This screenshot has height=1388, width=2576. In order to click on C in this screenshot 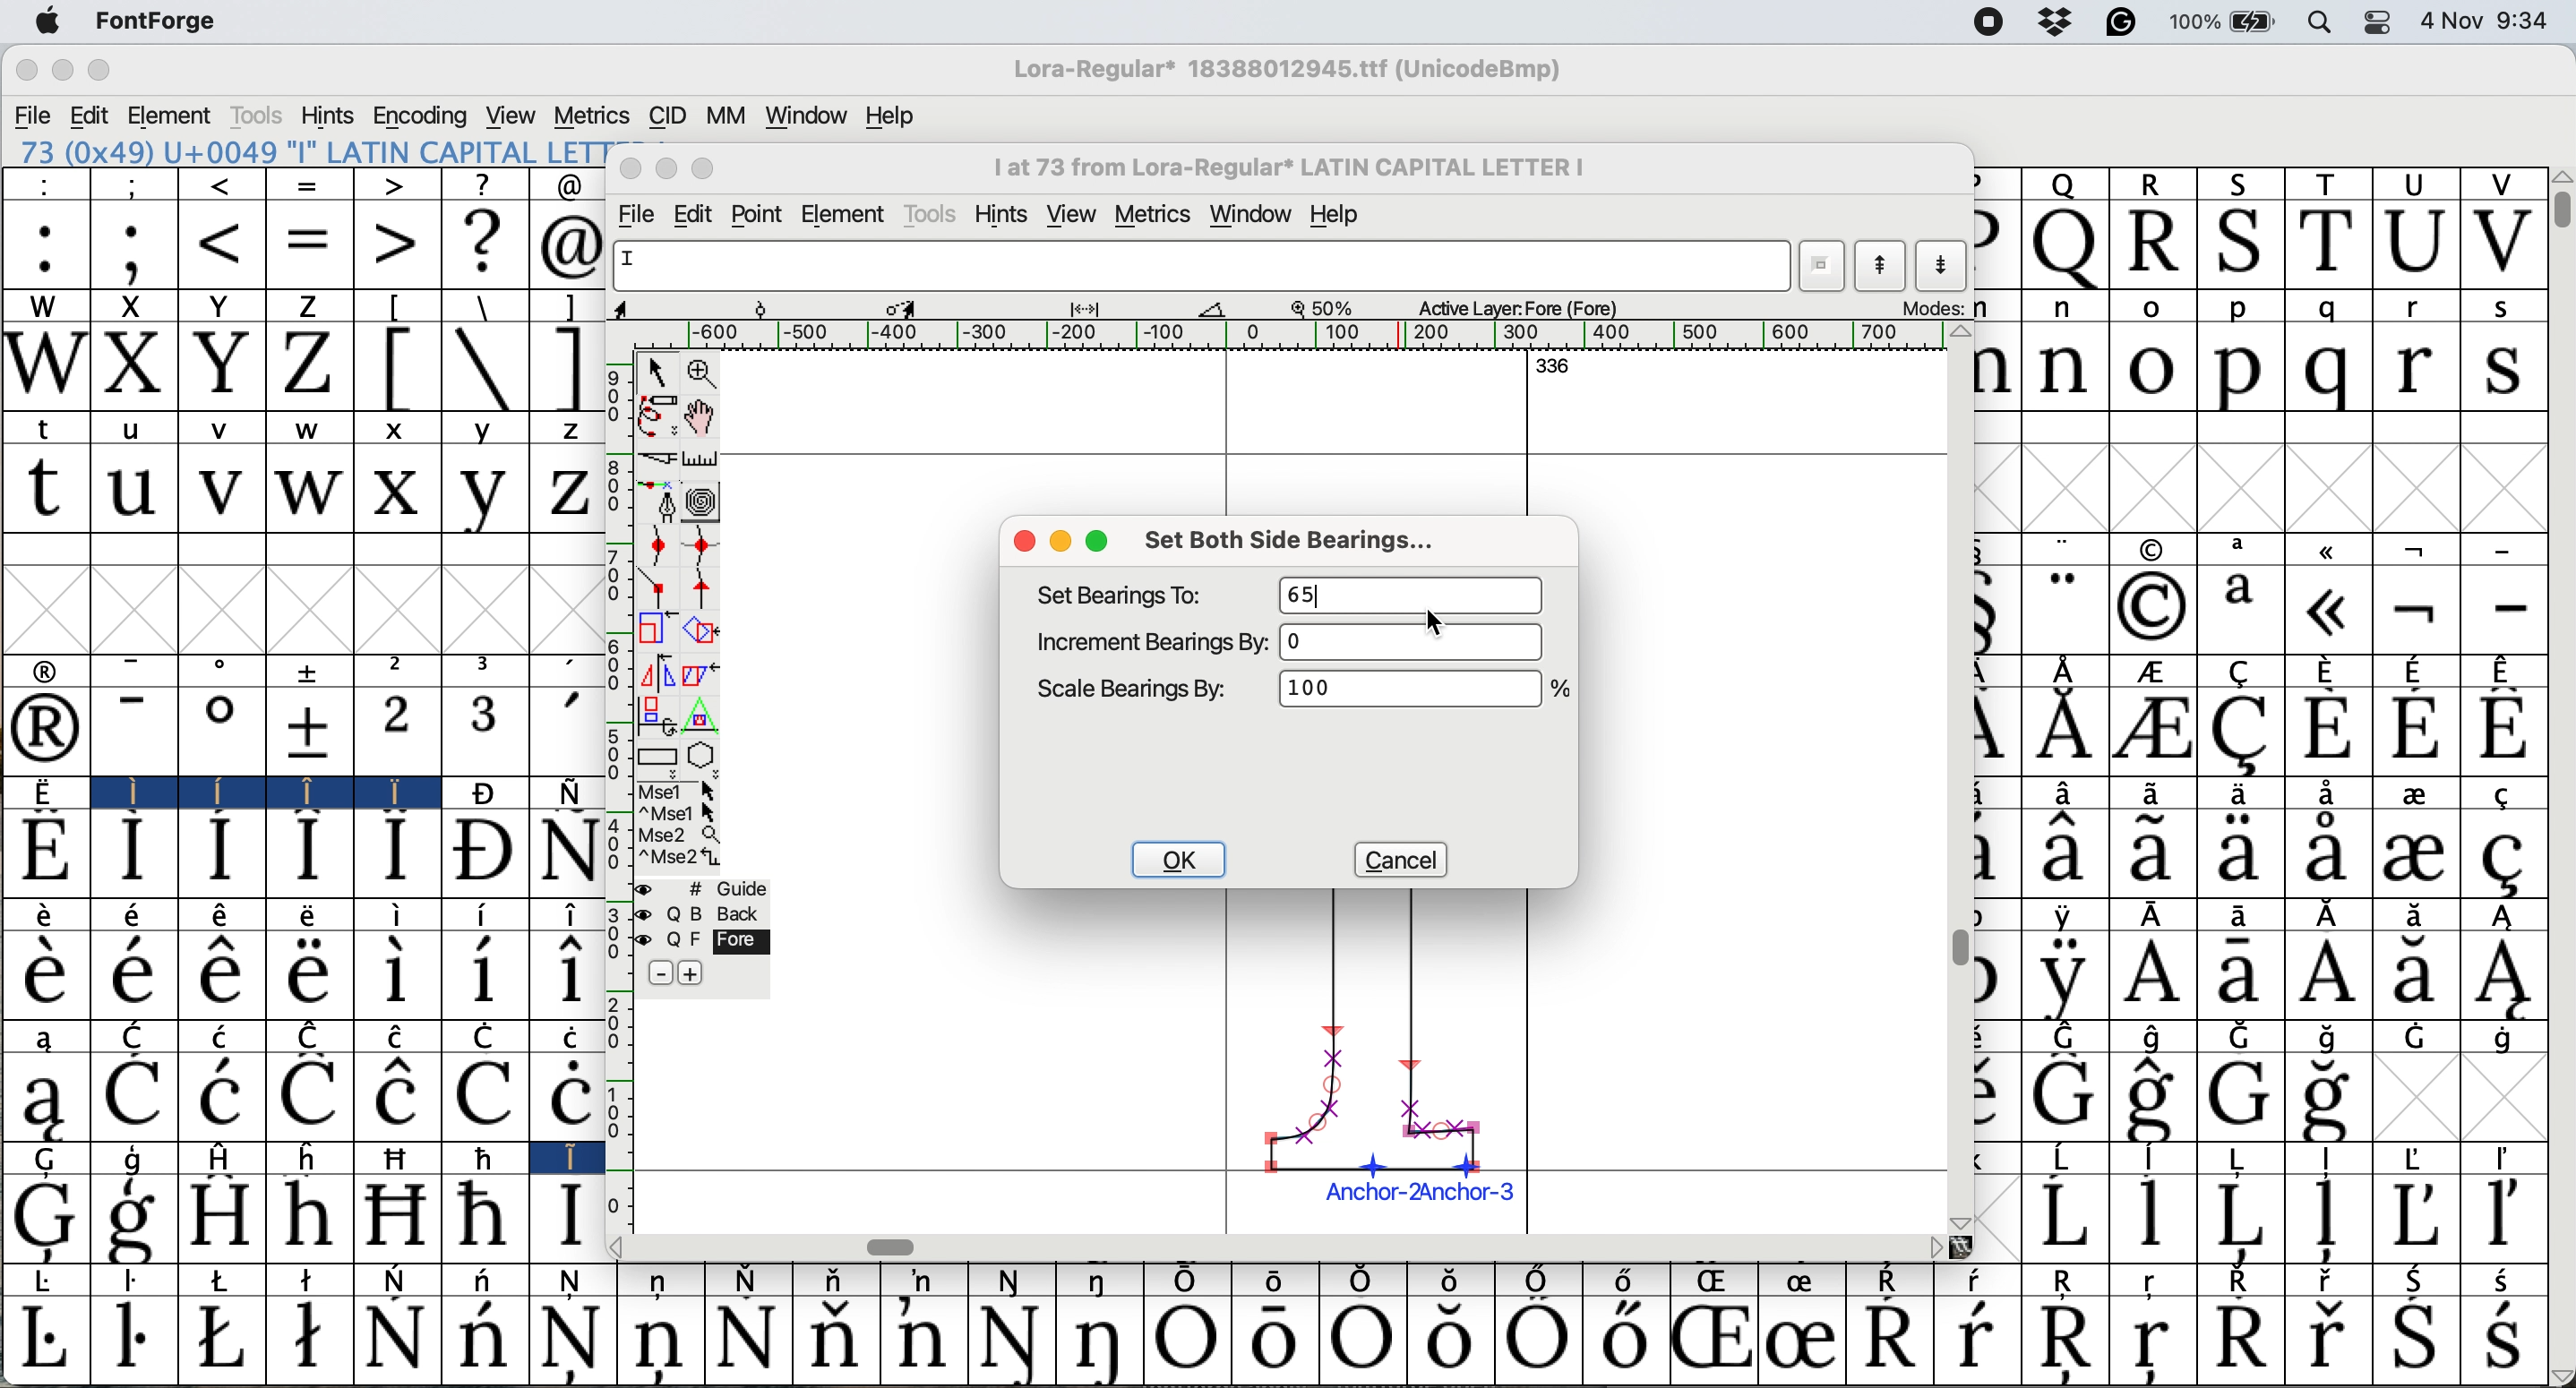, I will do `click(133, 1034)`.